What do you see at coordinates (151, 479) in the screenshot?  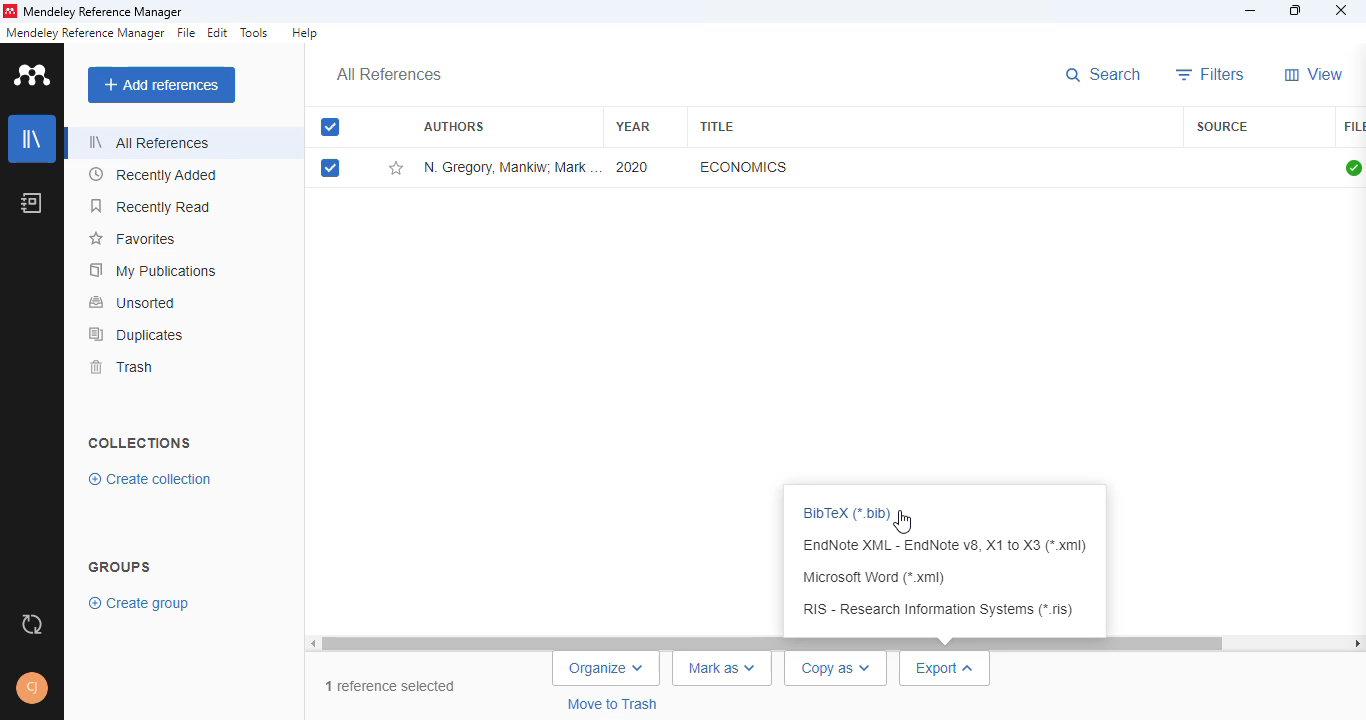 I see `create collection` at bounding box center [151, 479].